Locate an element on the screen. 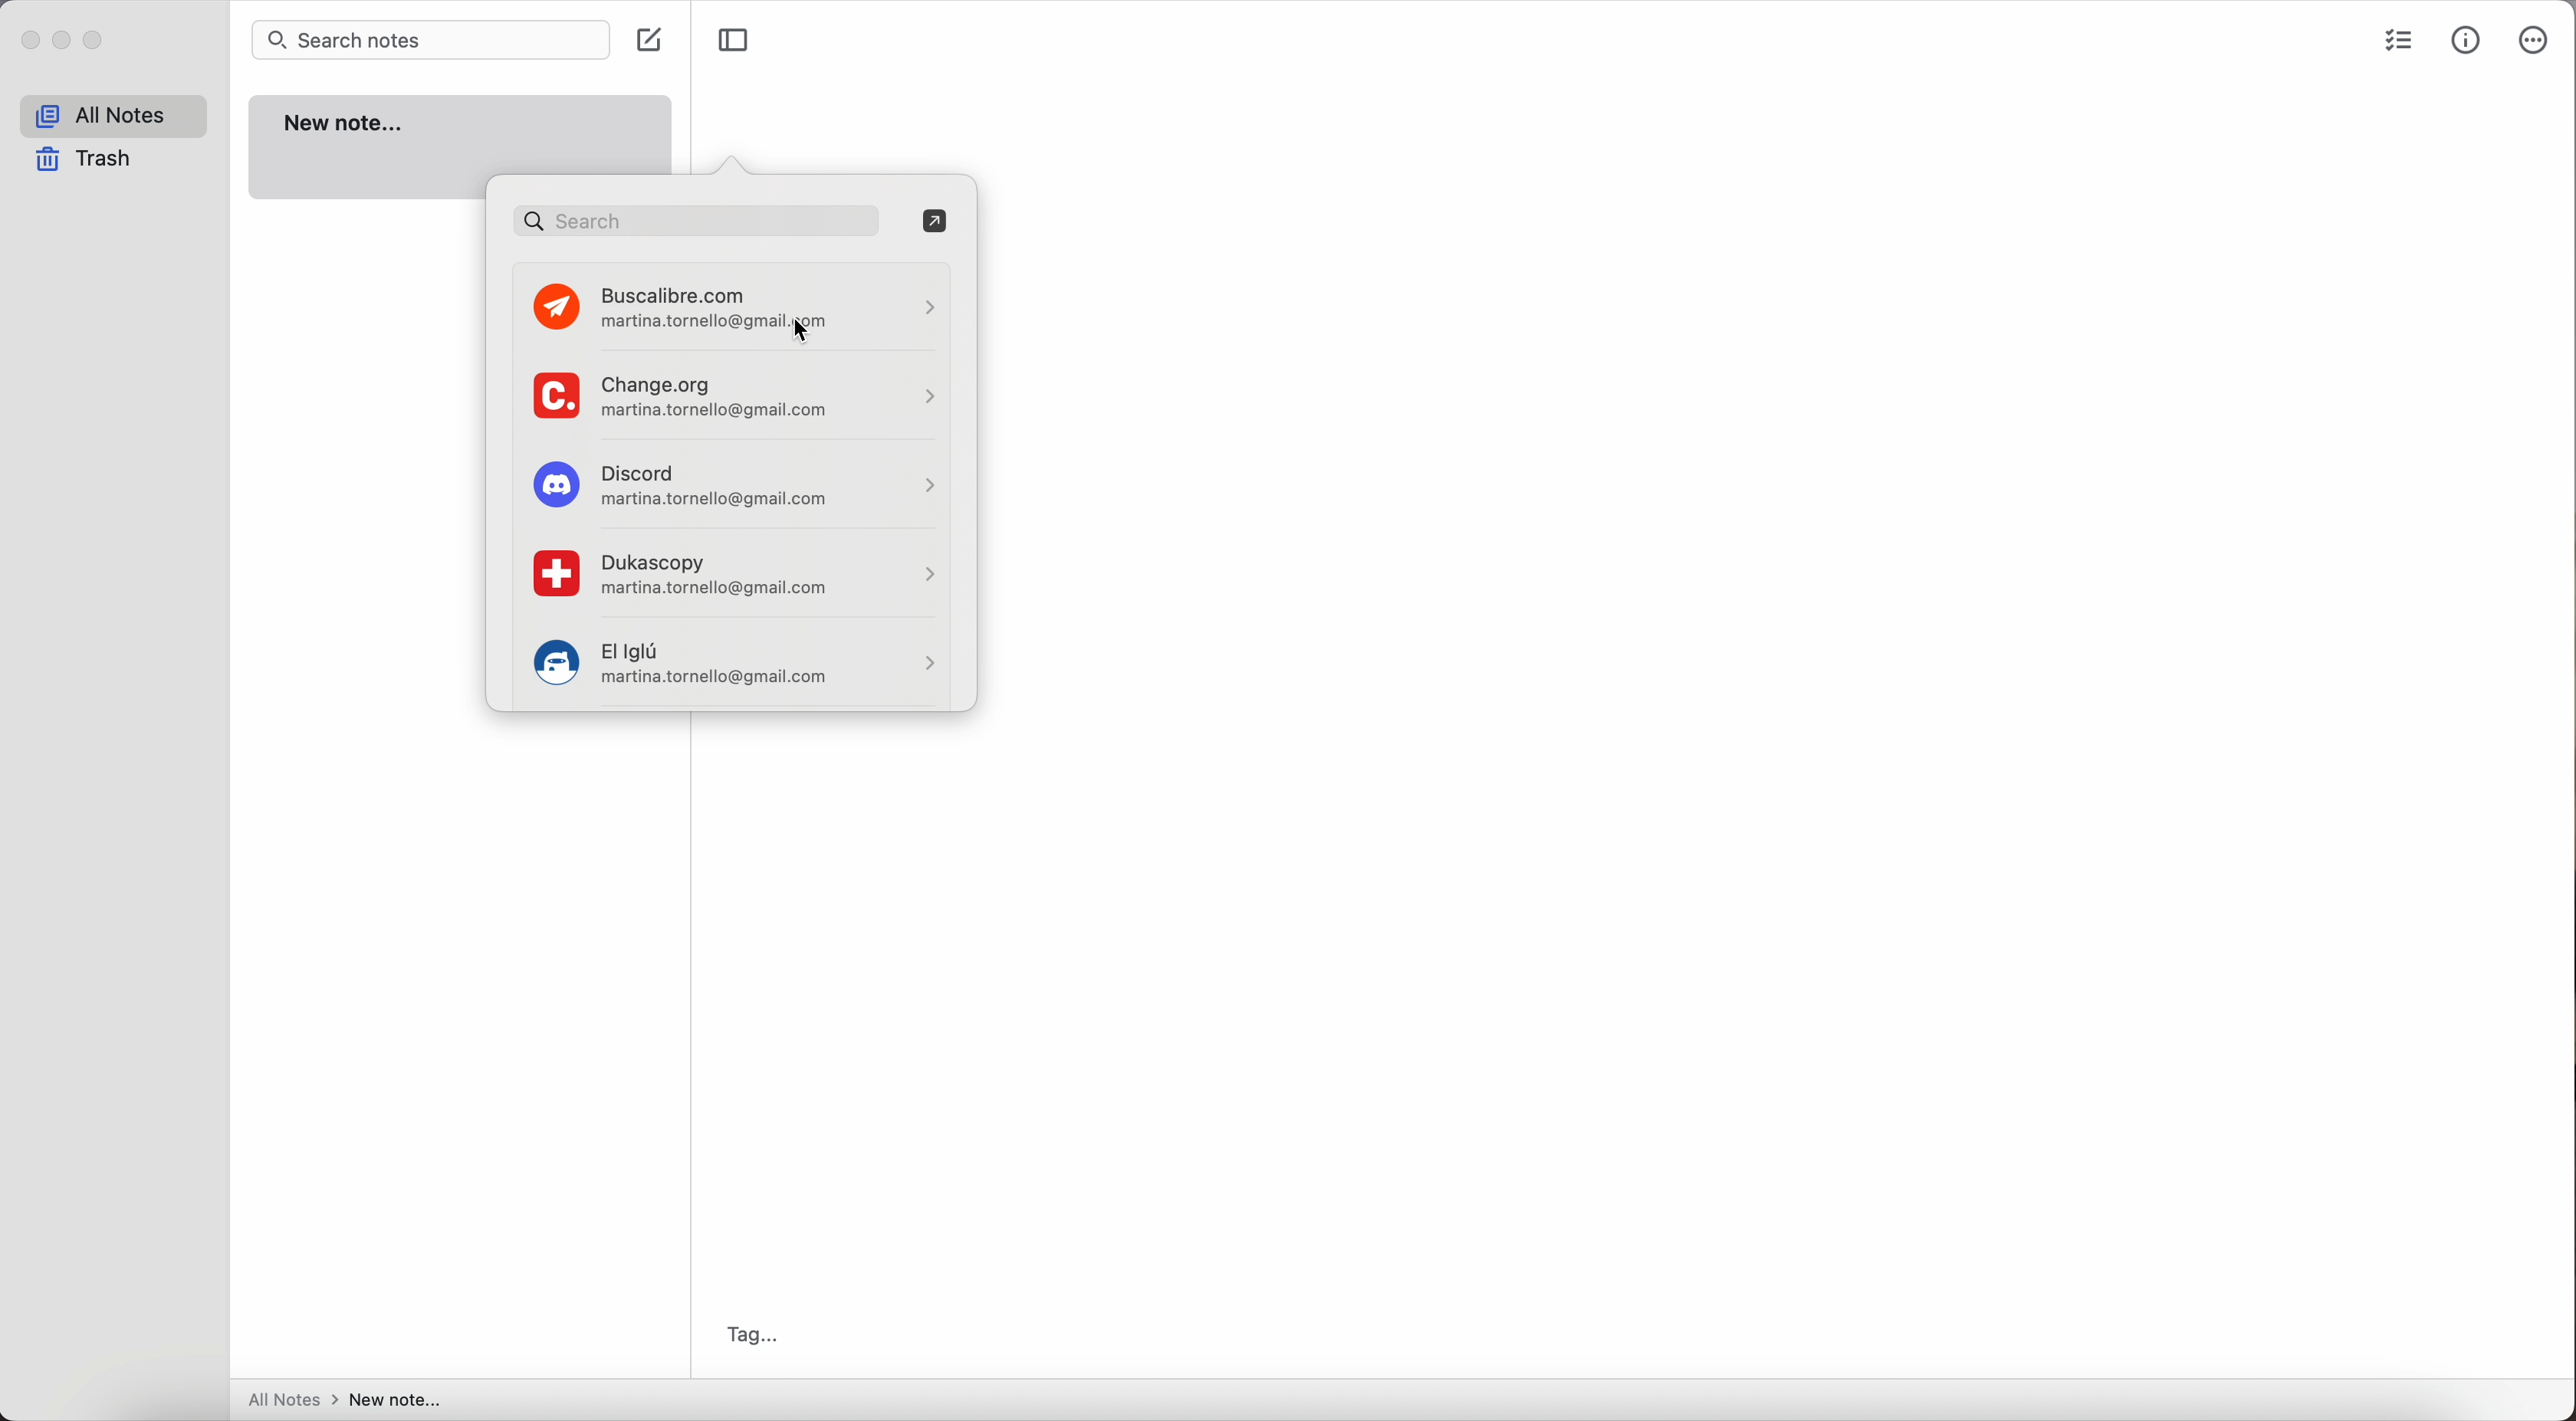 Image resolution: width=2576 pixels, height=1421 pixels. maximize is located at coordinates (97, 40).